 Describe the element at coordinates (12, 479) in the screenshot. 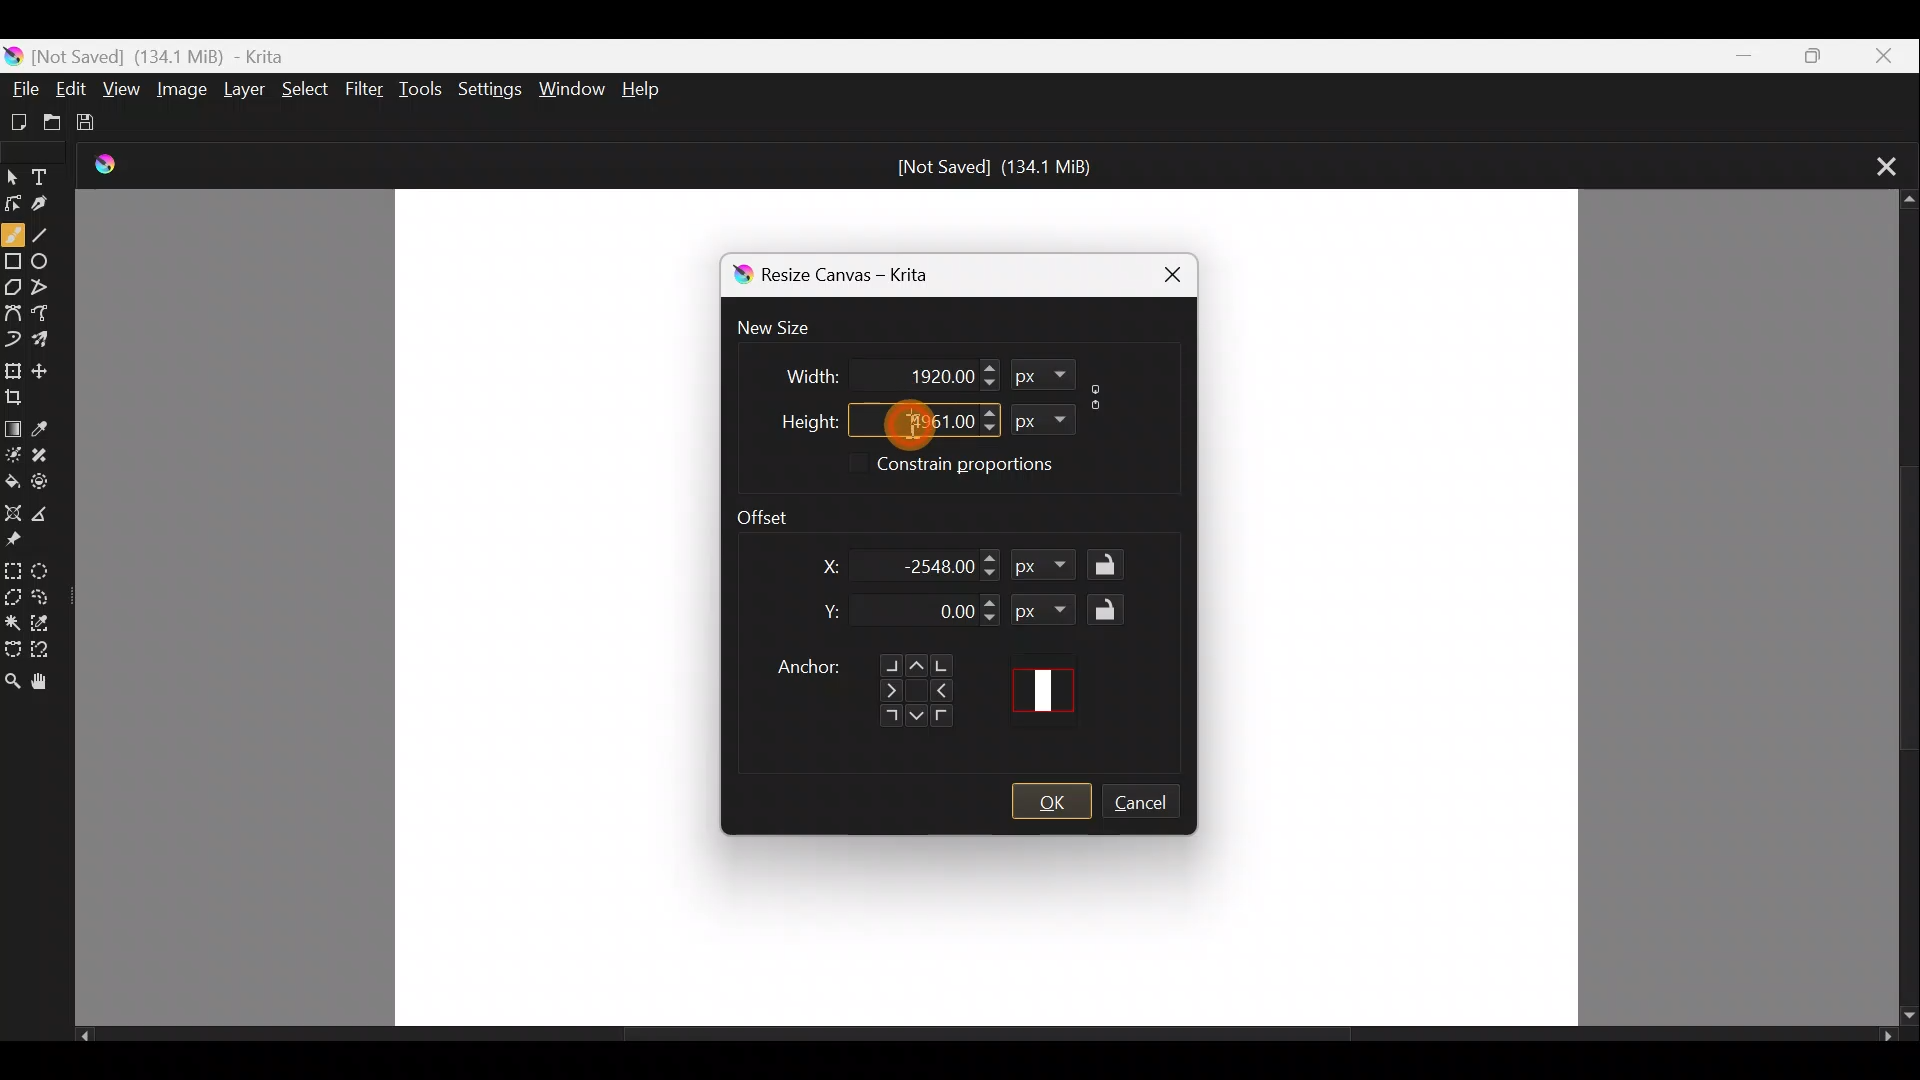

I see `Fill a contiguous area of colour with colour/fill a selection` at that location.